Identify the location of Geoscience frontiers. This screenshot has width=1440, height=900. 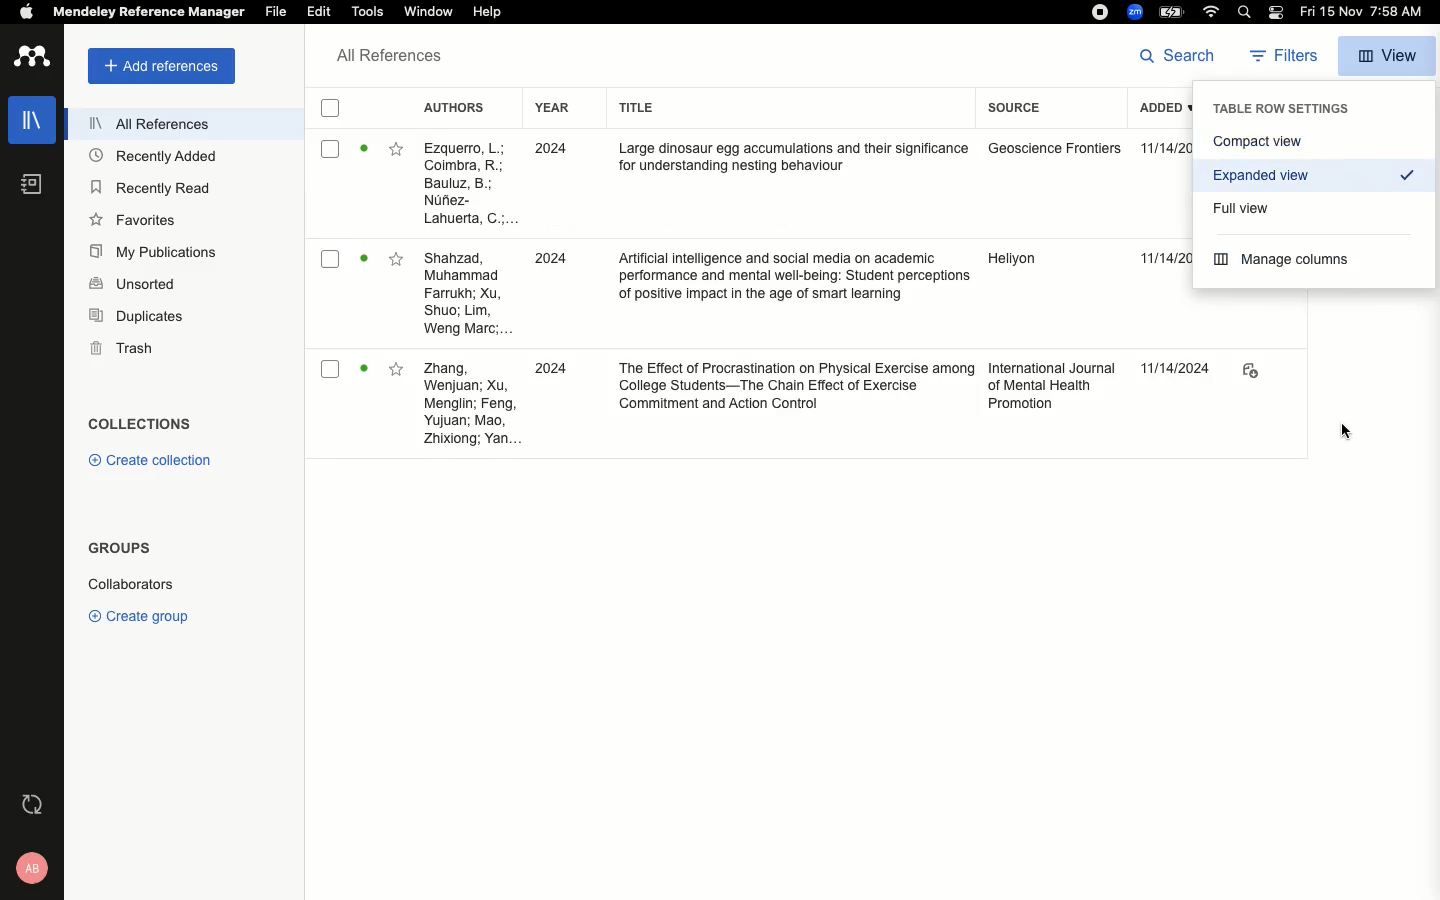
(1063, 154).